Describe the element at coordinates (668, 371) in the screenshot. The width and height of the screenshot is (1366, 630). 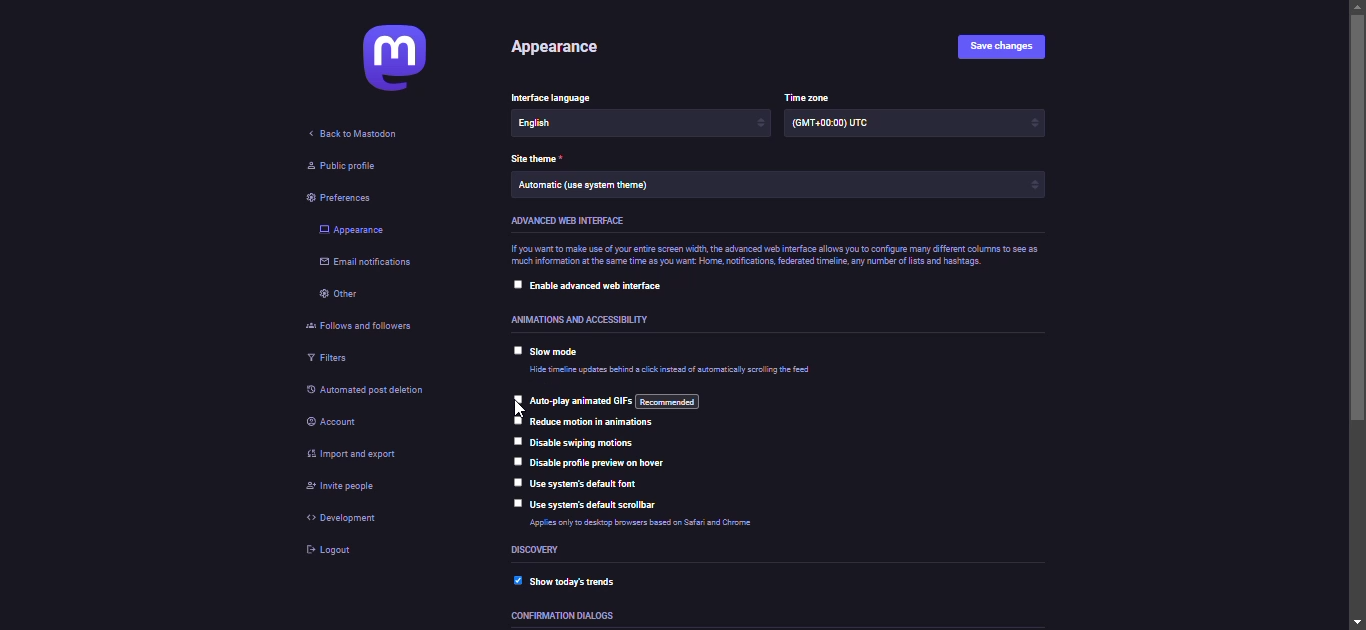
I see `info` at that location.